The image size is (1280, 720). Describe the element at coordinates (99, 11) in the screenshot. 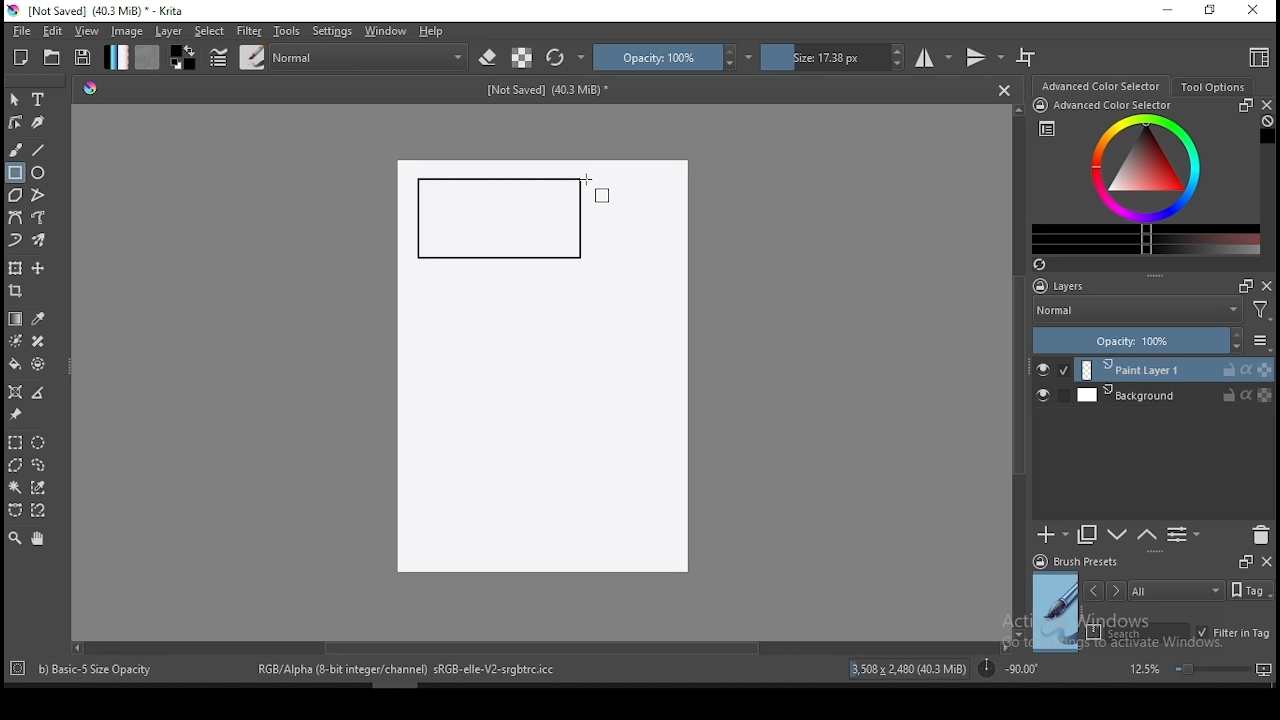

I see `icon and file name` at that location.